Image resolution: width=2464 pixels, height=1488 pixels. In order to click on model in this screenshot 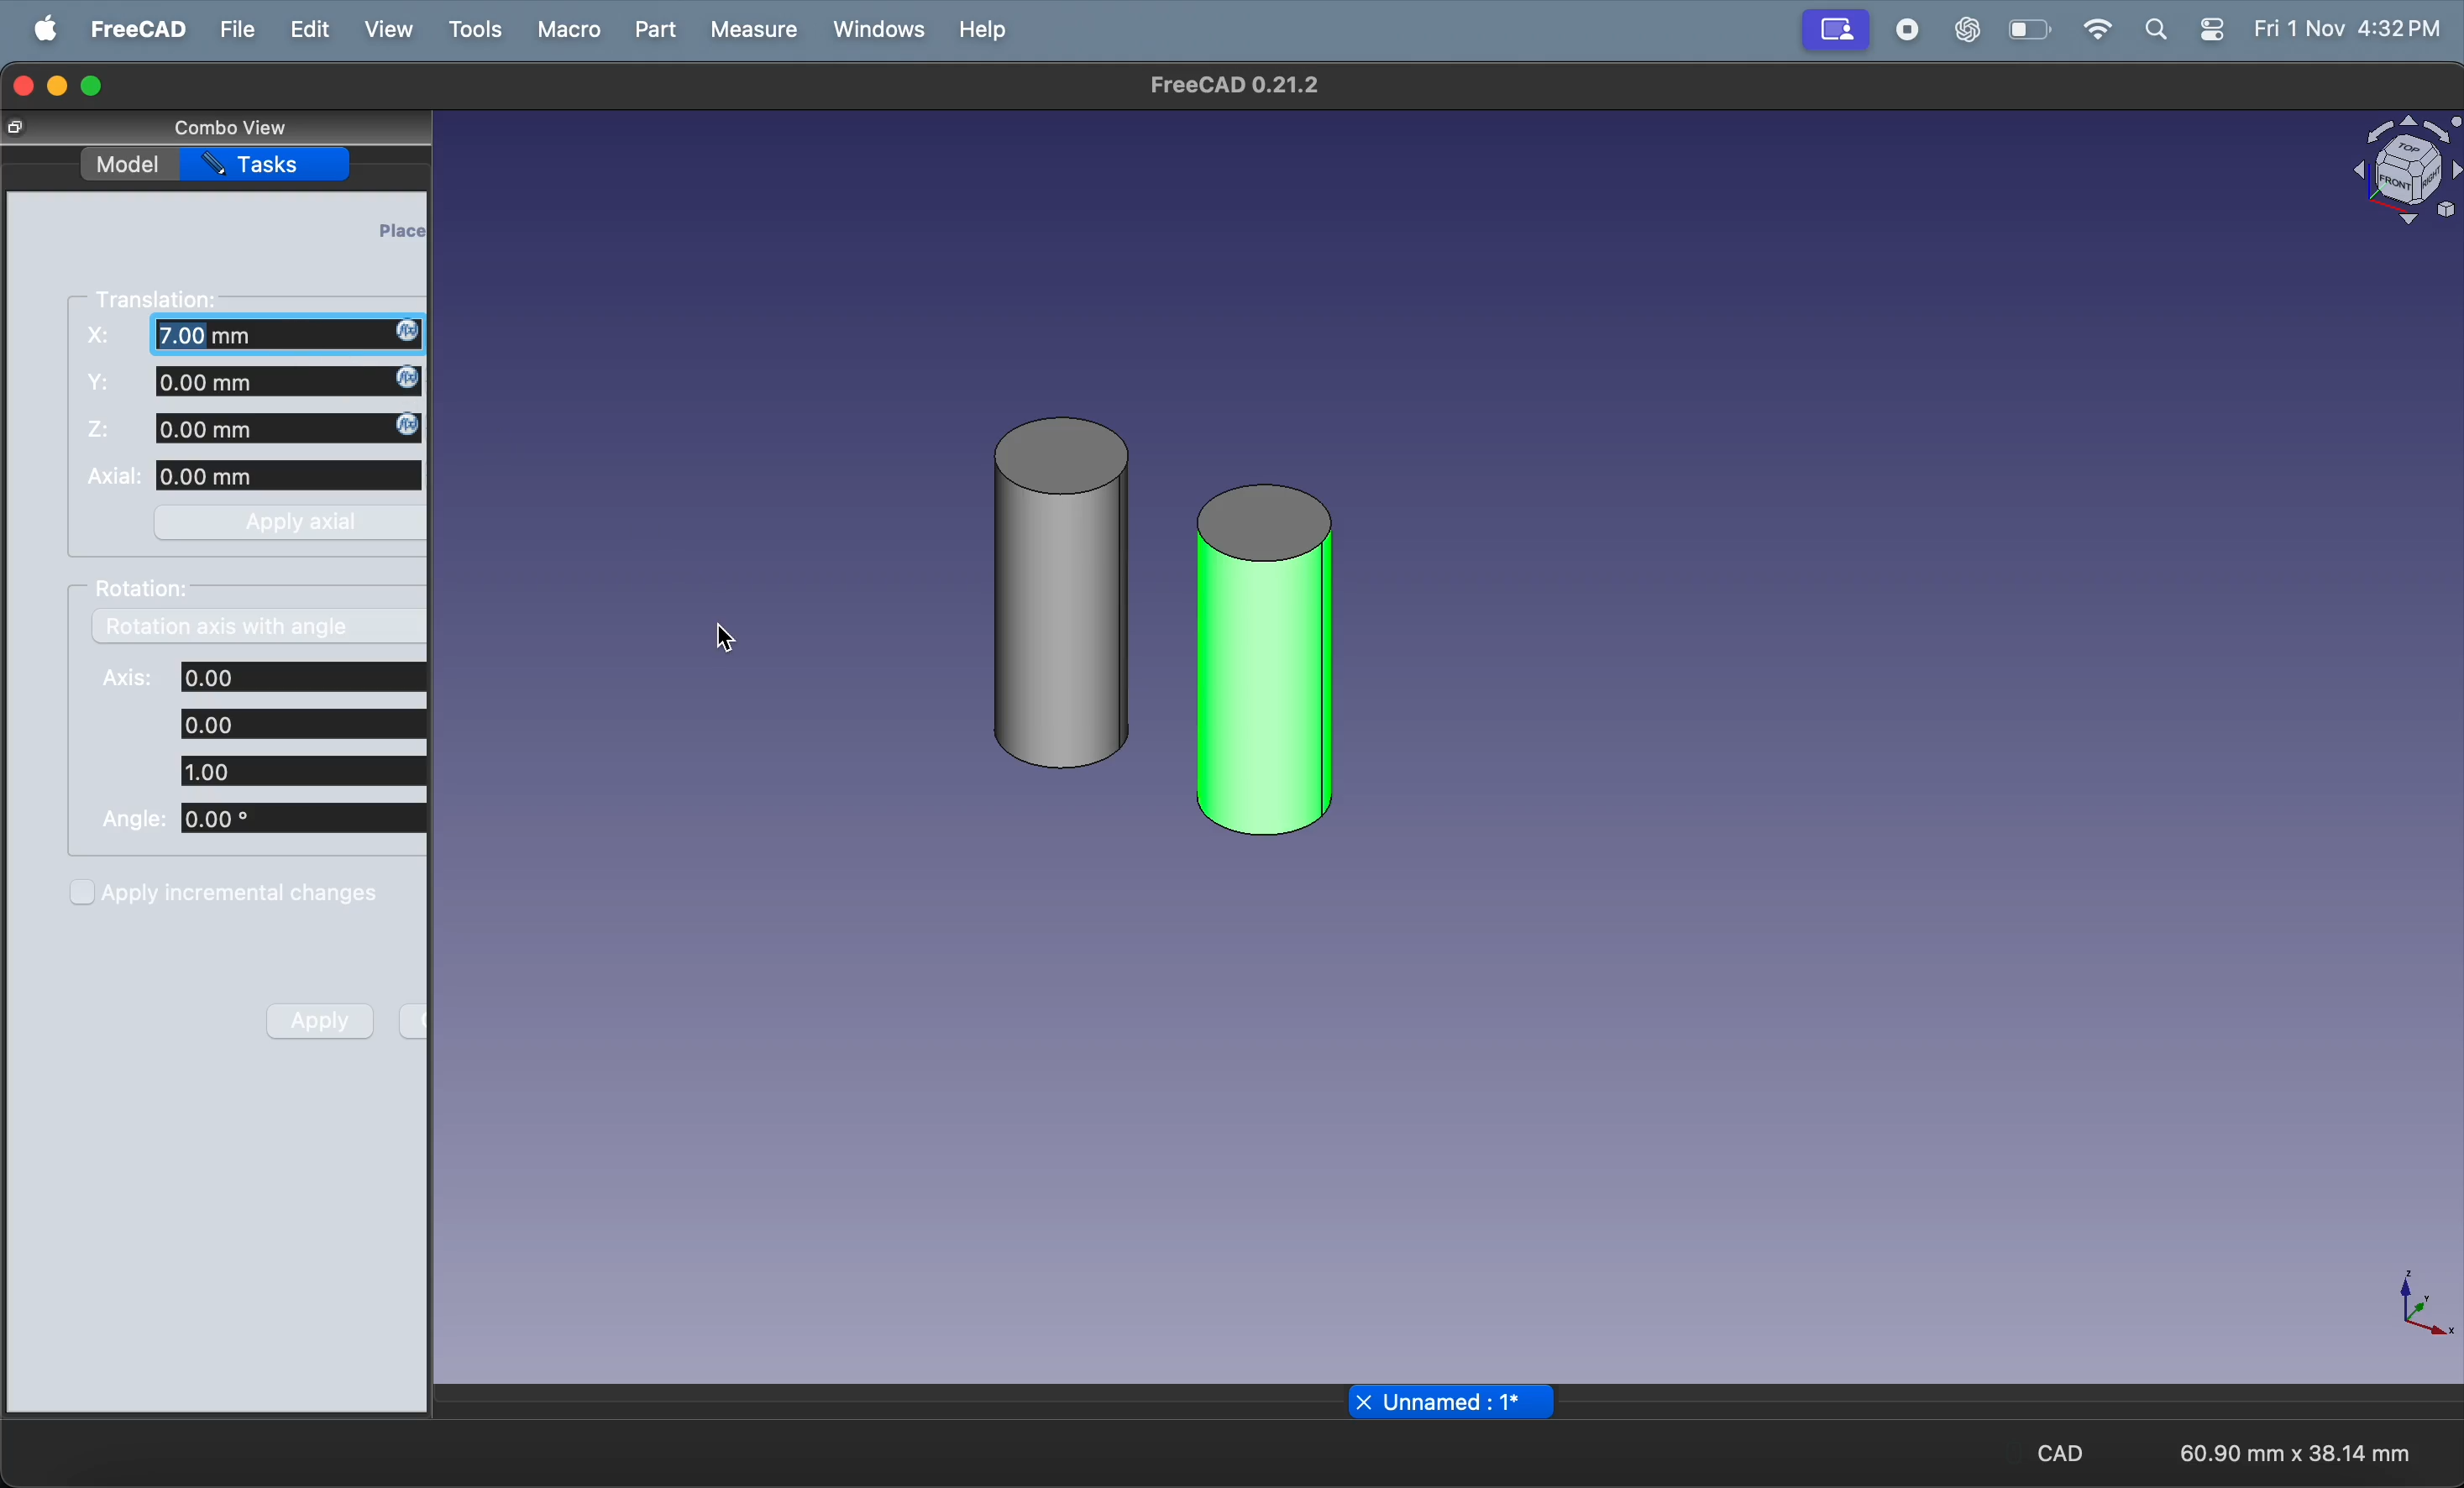, I will do `click(130, 165)`.